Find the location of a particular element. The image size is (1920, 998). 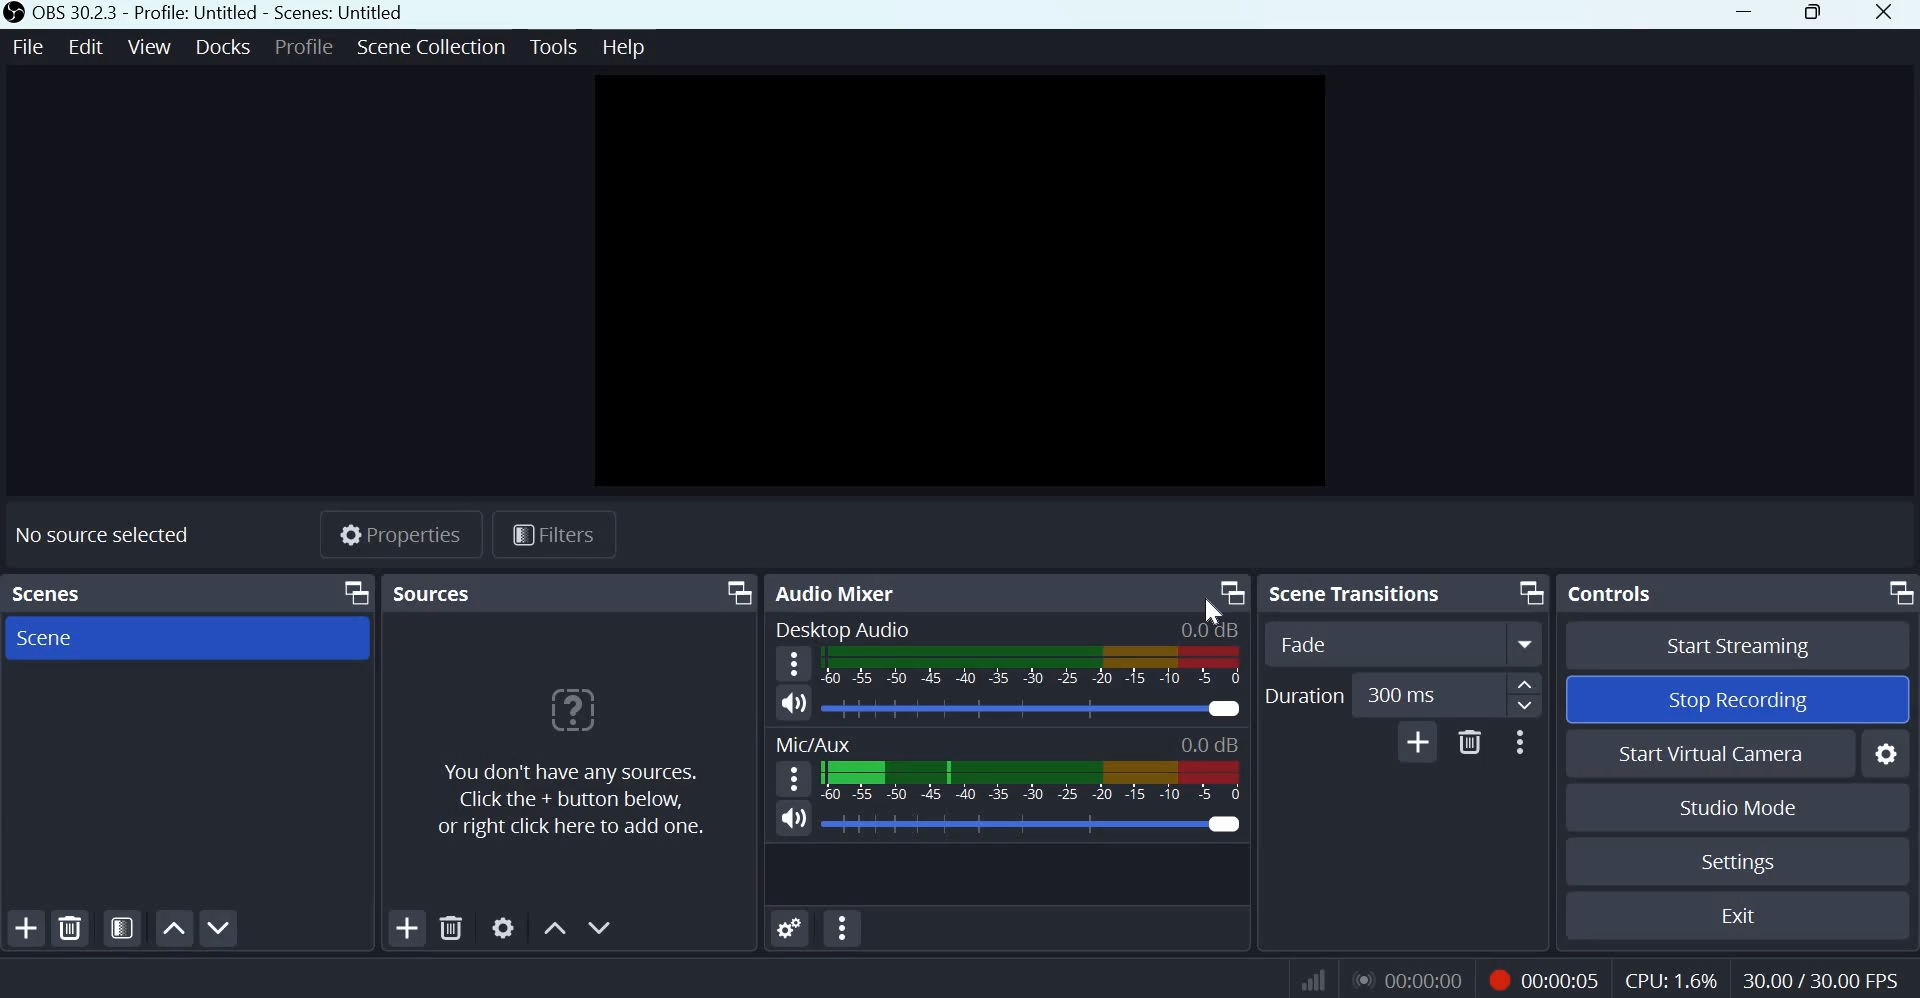

Mic/Aux is located at coordinates (819, 744).